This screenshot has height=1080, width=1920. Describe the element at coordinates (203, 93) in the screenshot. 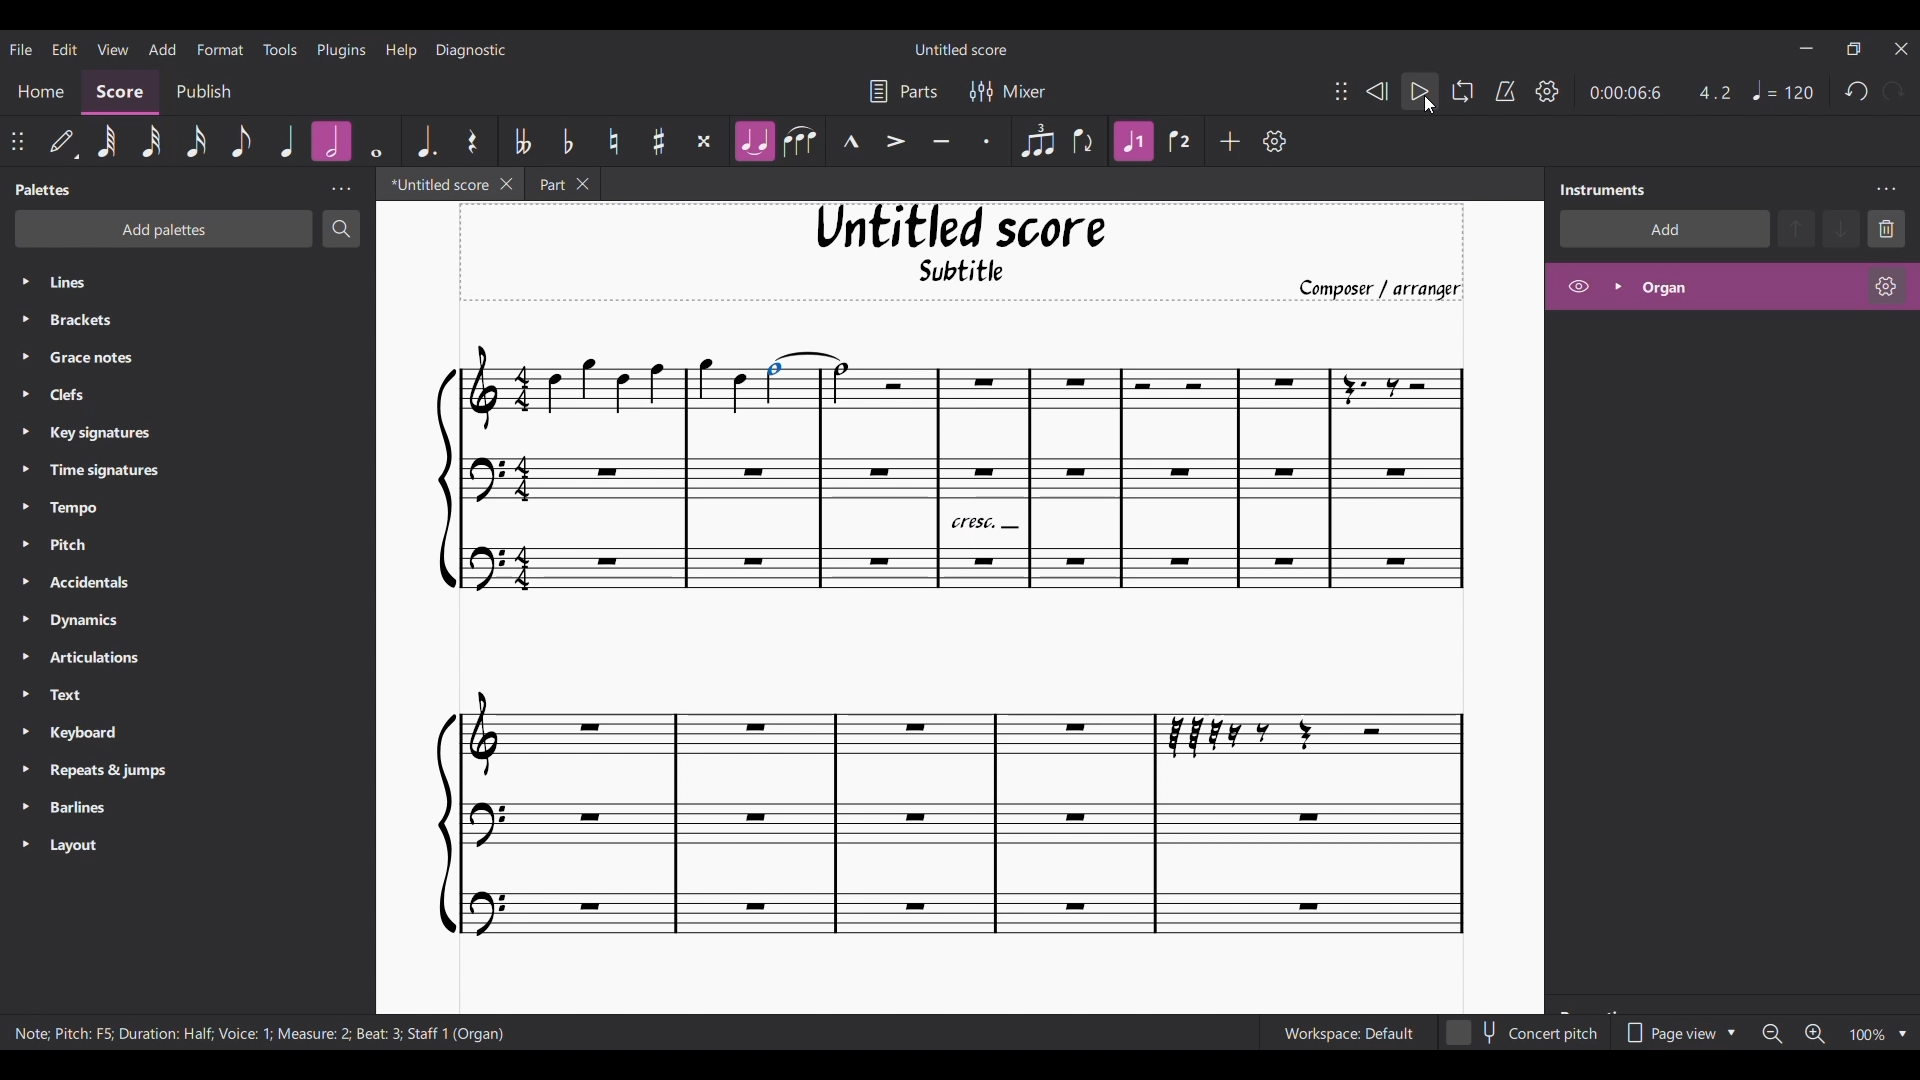

I see `Publish section` at that location.